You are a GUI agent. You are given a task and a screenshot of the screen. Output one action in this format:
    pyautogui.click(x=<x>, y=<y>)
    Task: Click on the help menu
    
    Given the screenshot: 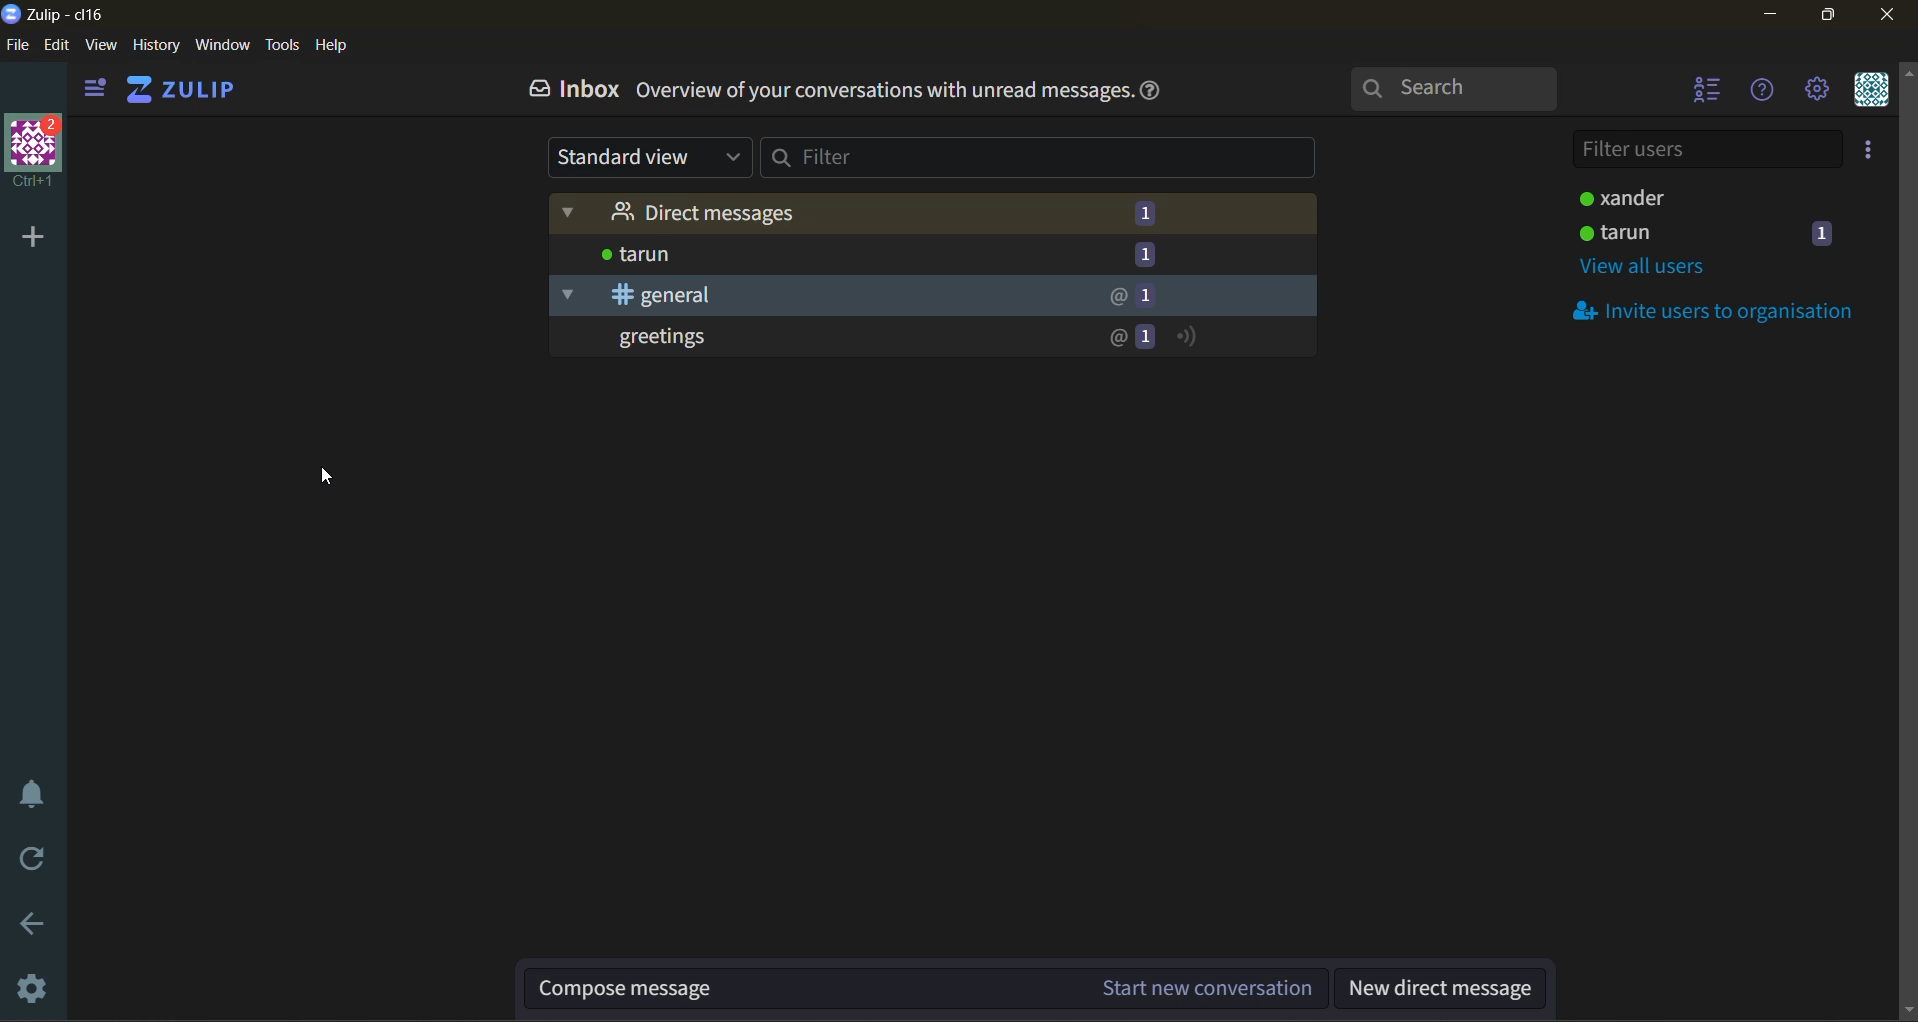 What is the action you would take?
    pyautogui.click(x=1770, y=88)
    